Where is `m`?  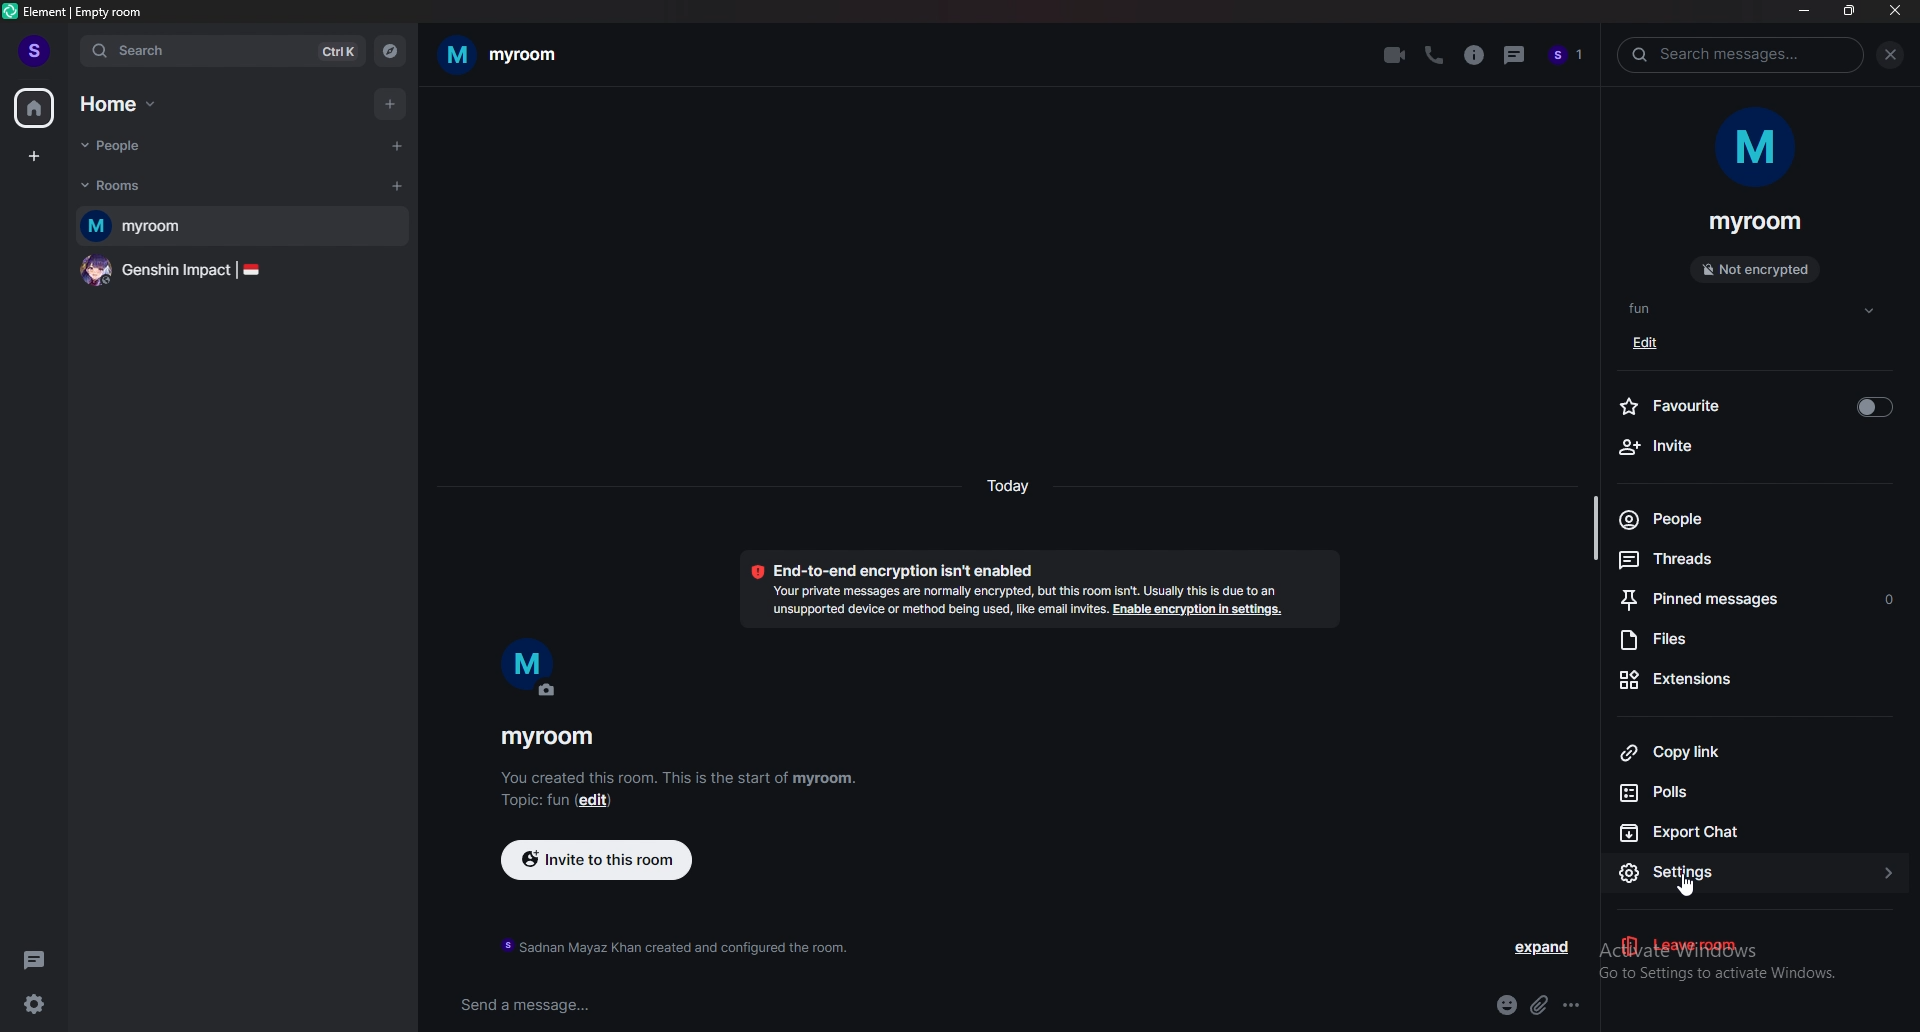 m is located at coordinates (1758, 154).